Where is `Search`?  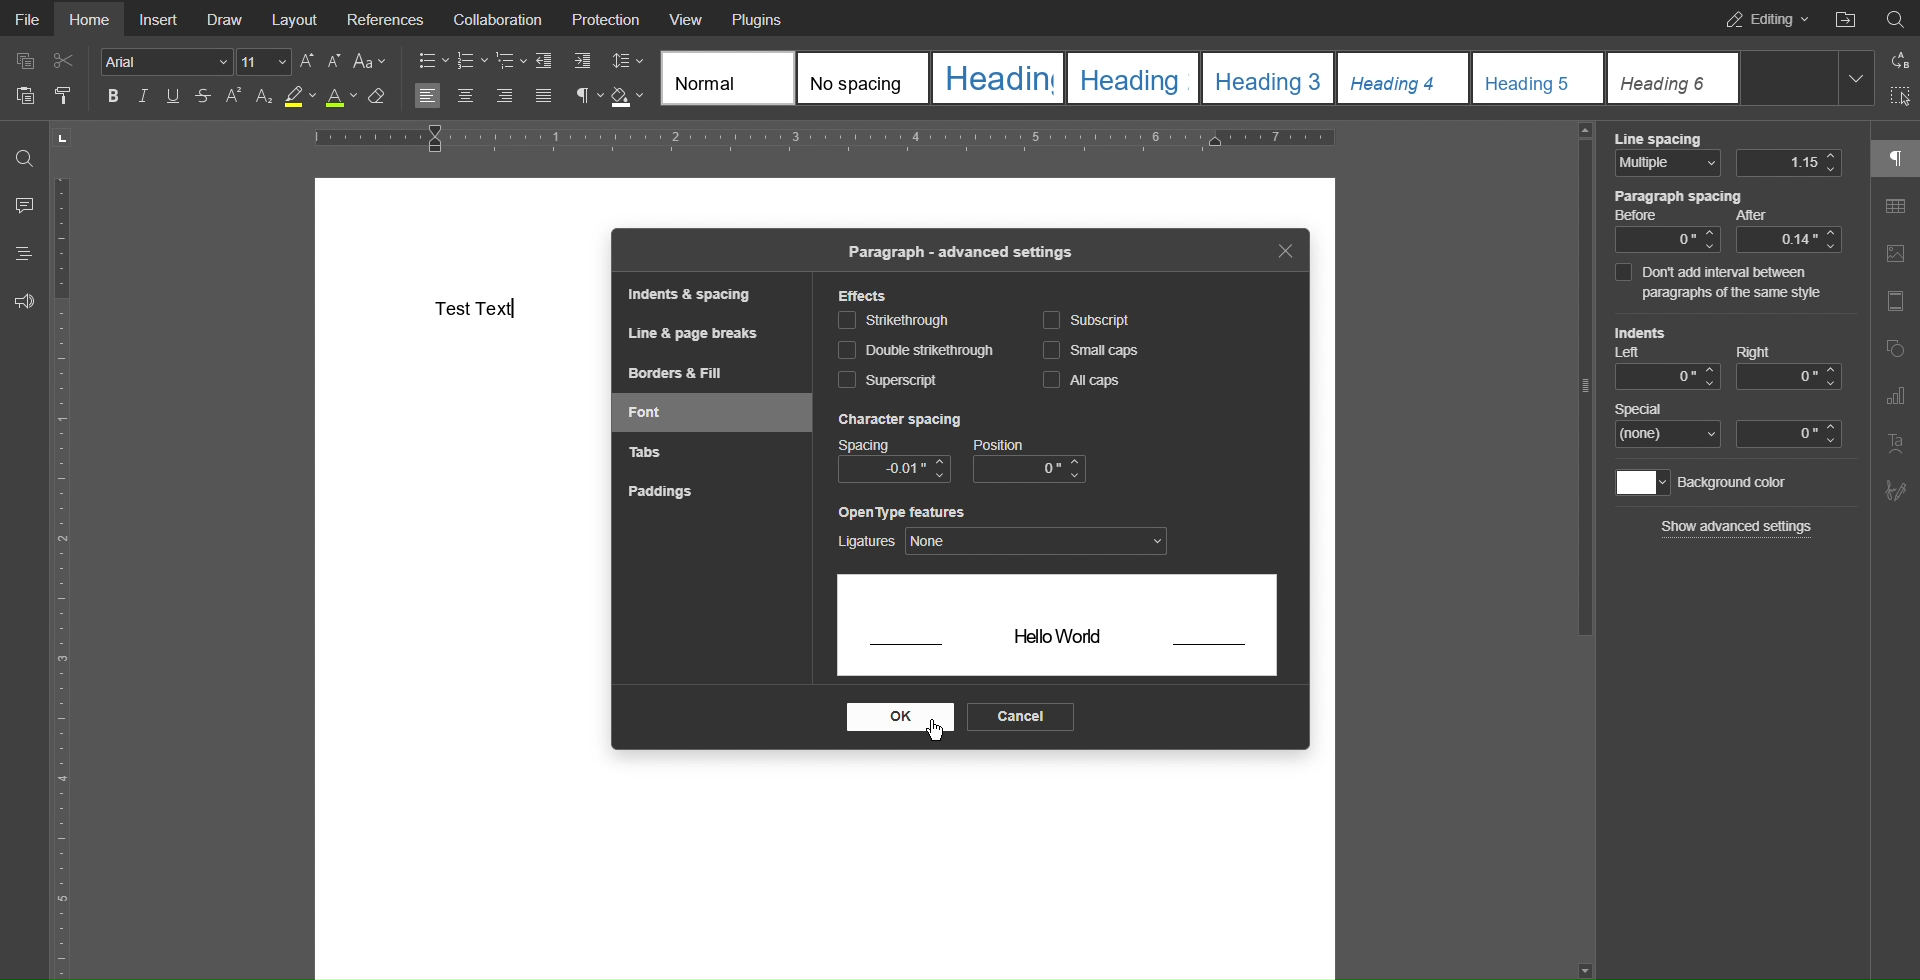 Search is located at coordinates (1895, 16).